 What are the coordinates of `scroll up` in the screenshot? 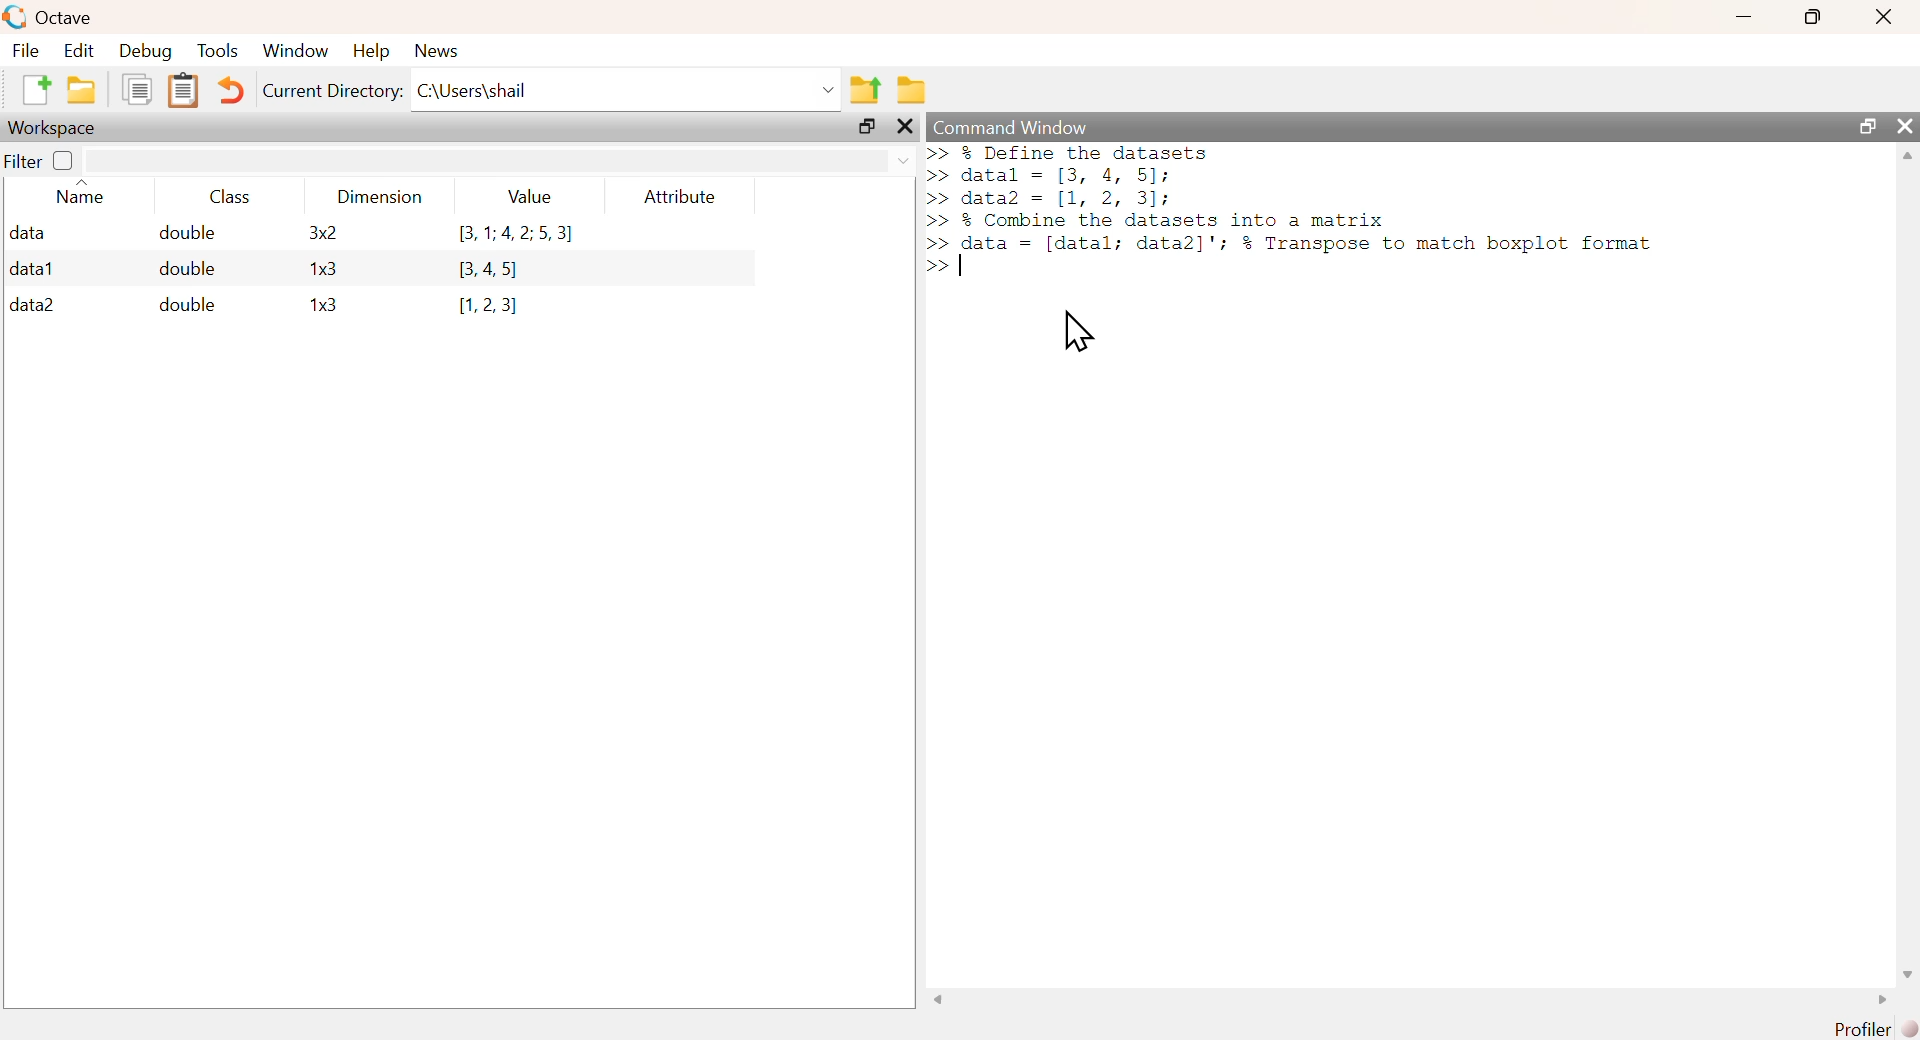 It's located at (1905, 159).